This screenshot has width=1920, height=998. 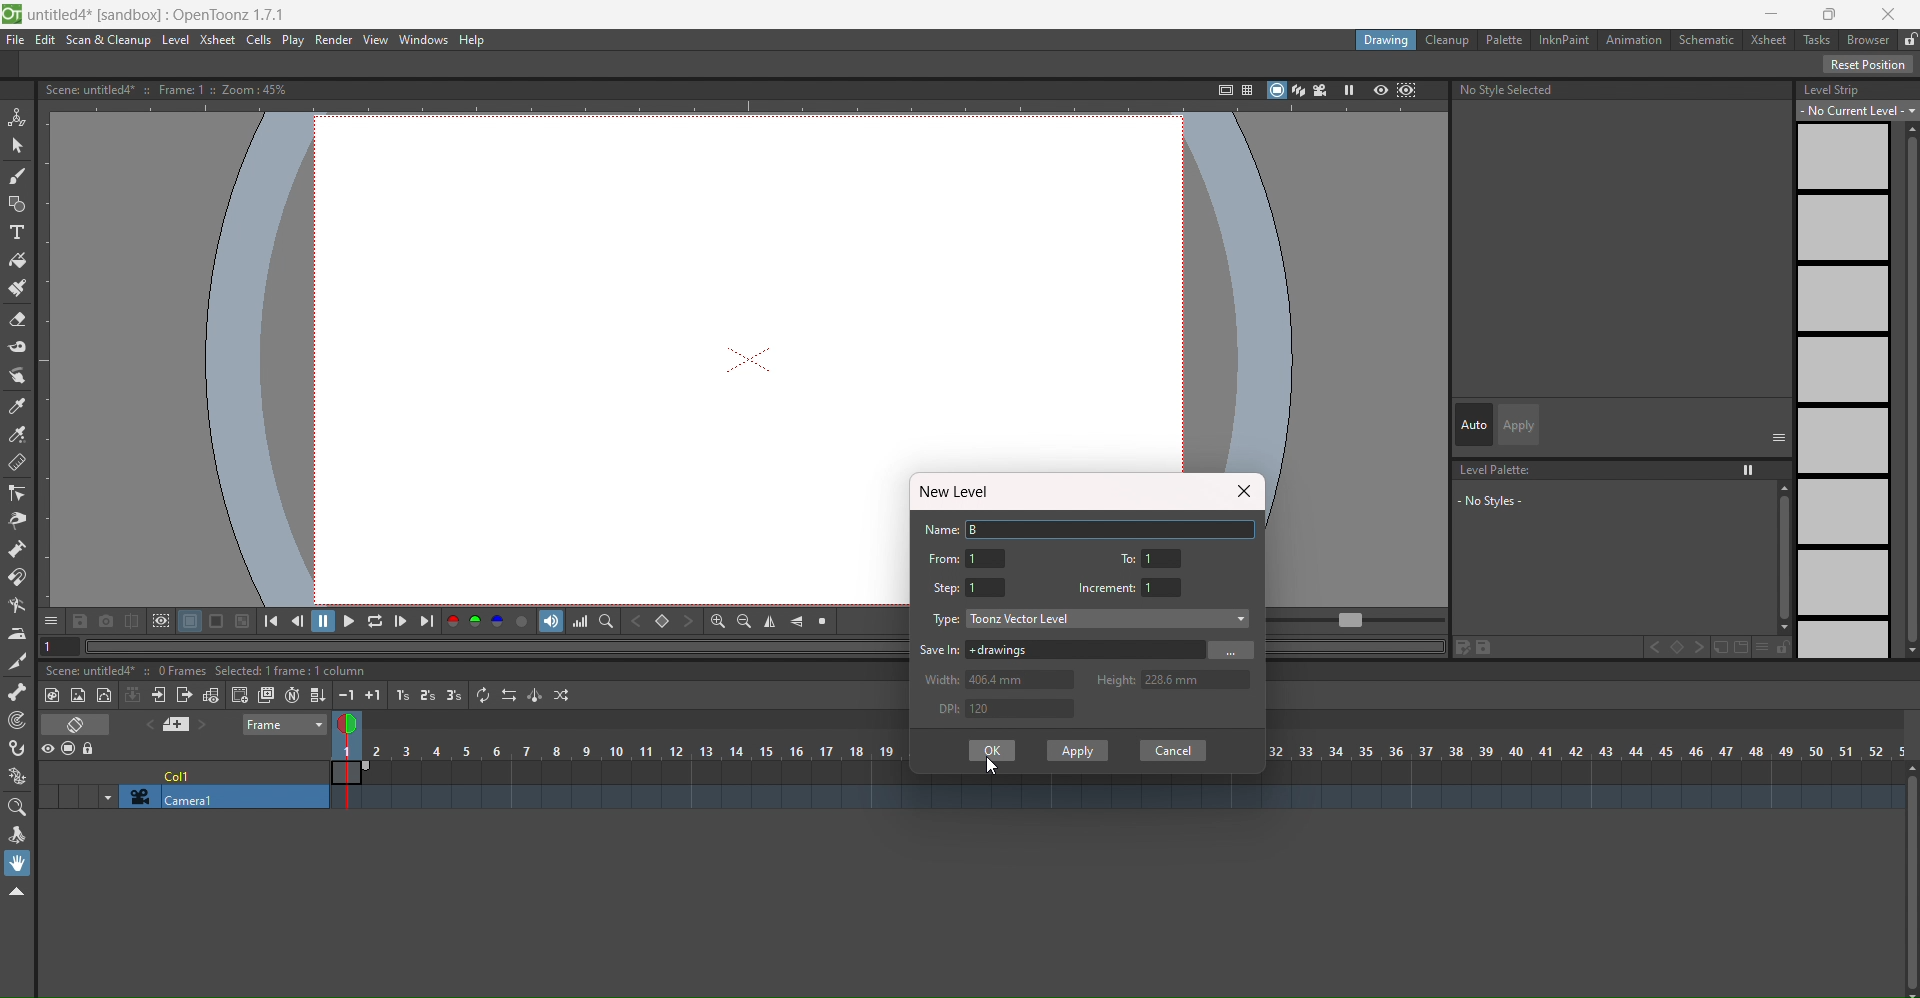 I want to click on cutter tool, so click(x=15, y=663).